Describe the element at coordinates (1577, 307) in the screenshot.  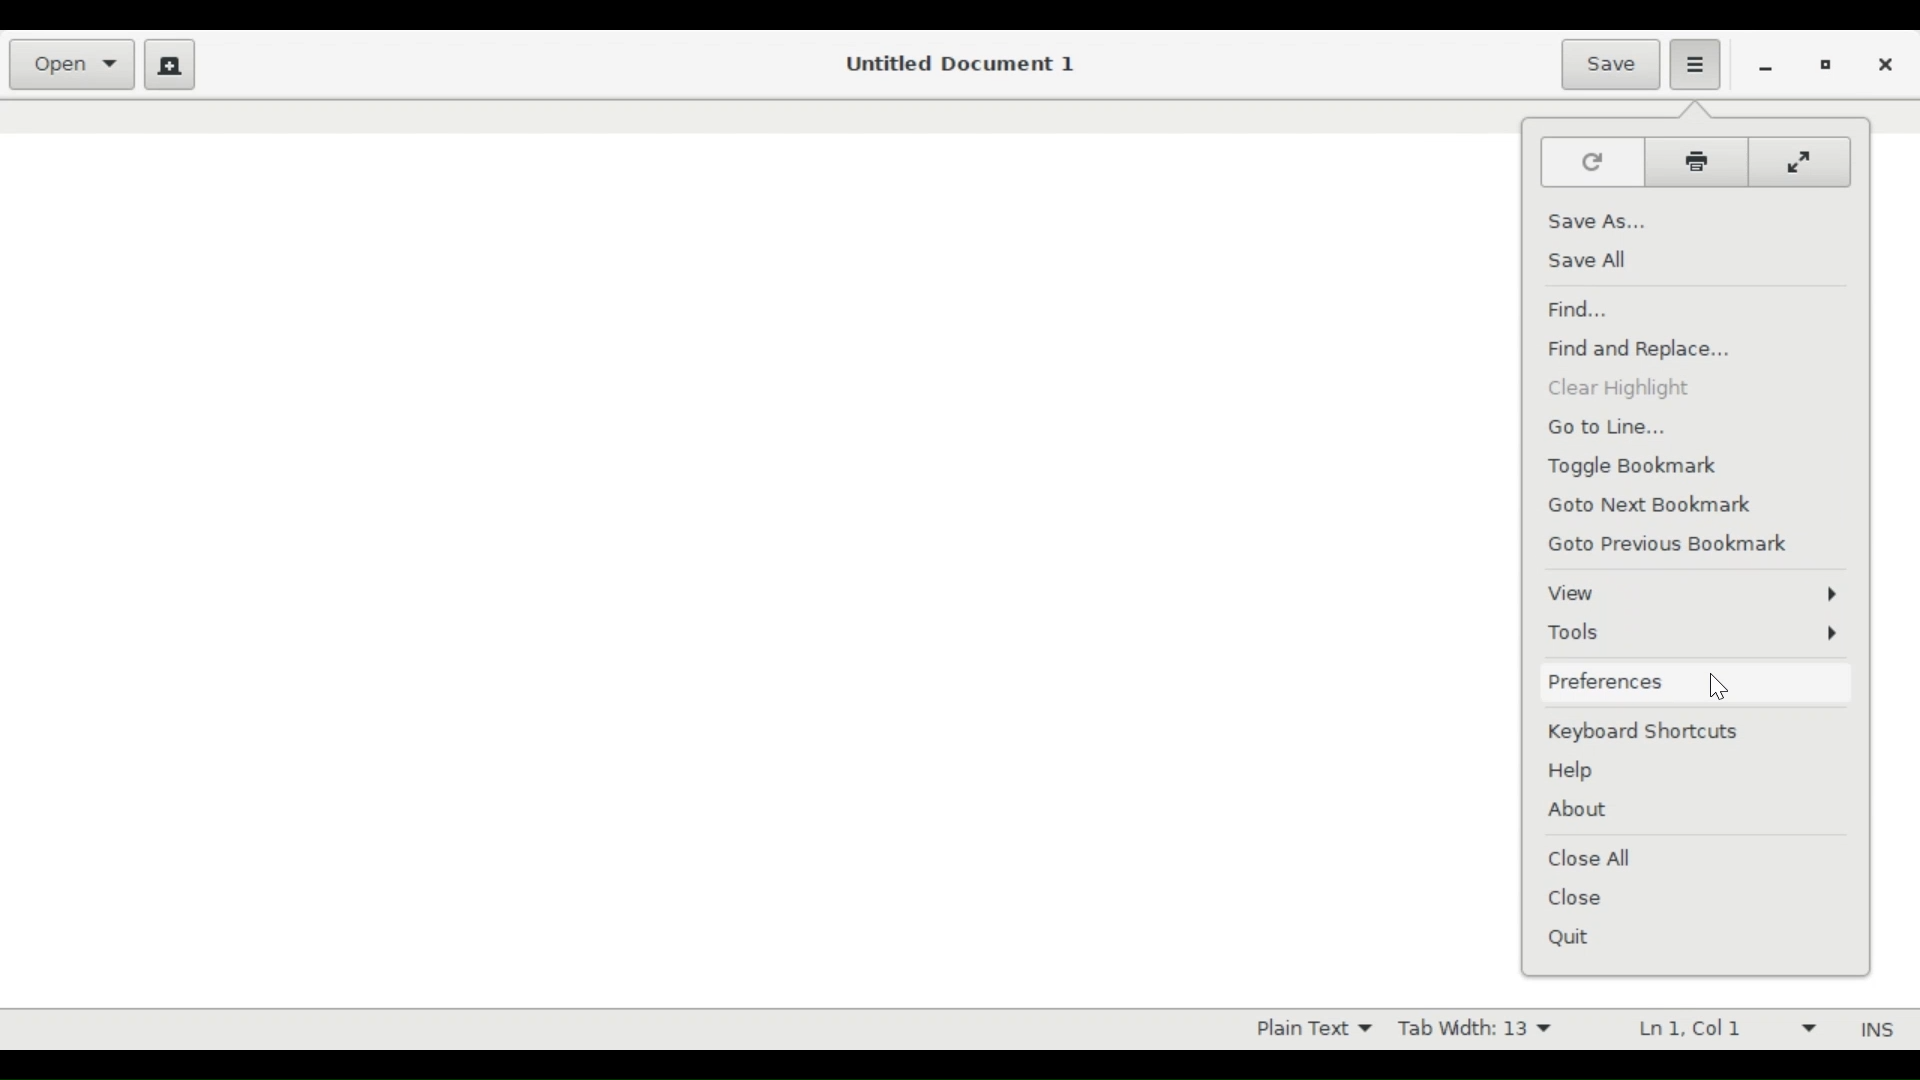
I see `Find` at that location.